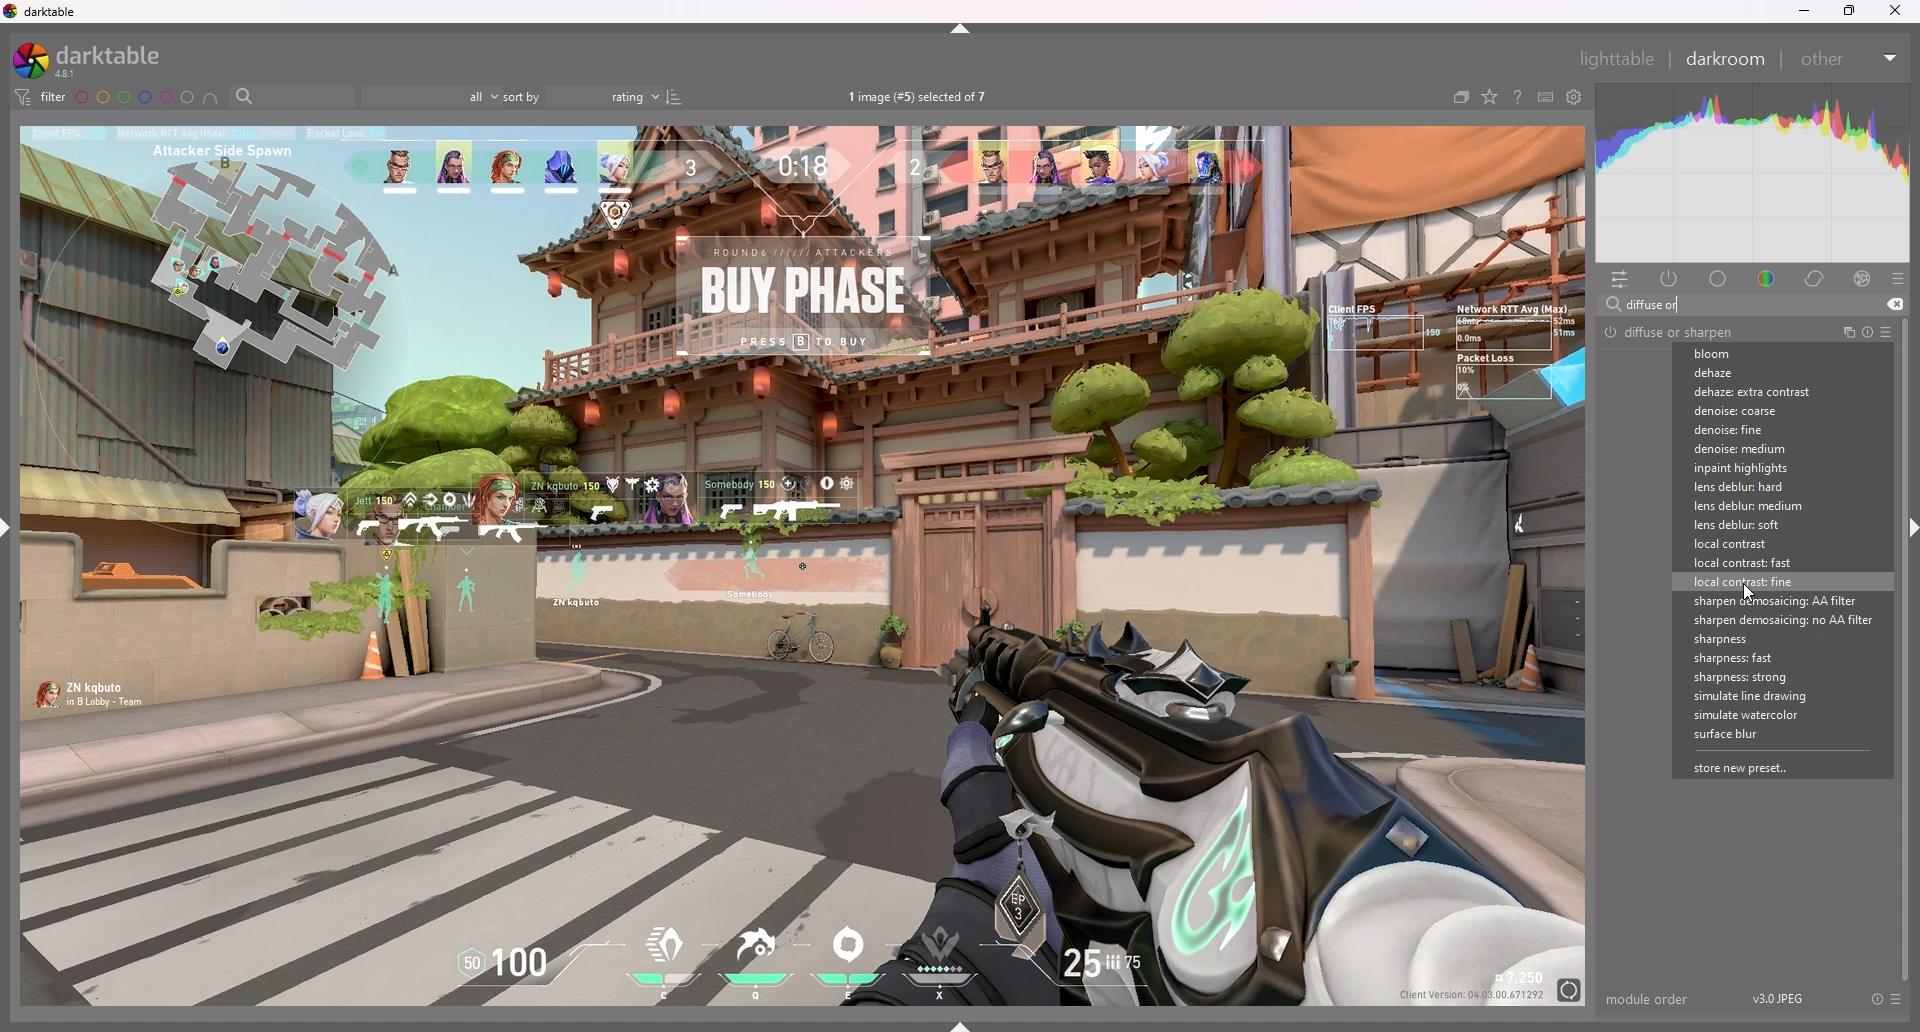 This screenshot has width=1920, height=1032. What do you see at coordinates (922, 96) in the screenshot?
I see `images selected` at bounding box center [922, 96].